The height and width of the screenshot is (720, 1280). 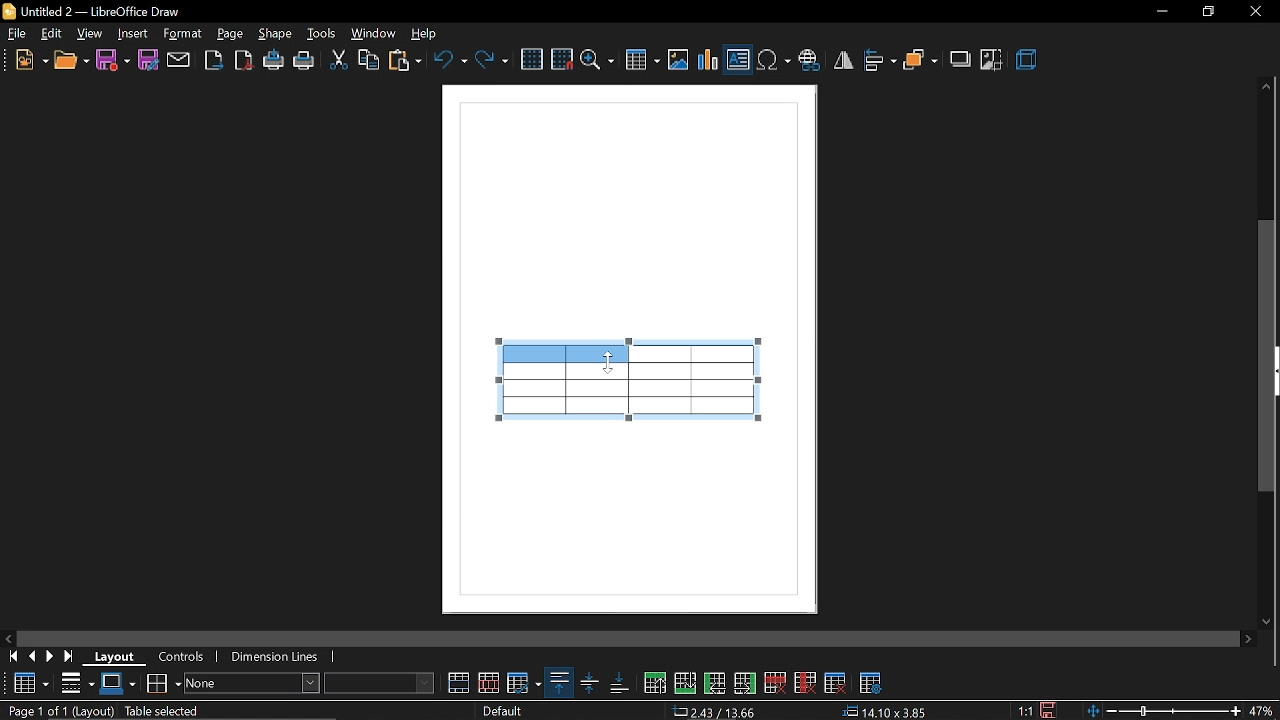 I want to click on copy, so click(x=367, y=61).